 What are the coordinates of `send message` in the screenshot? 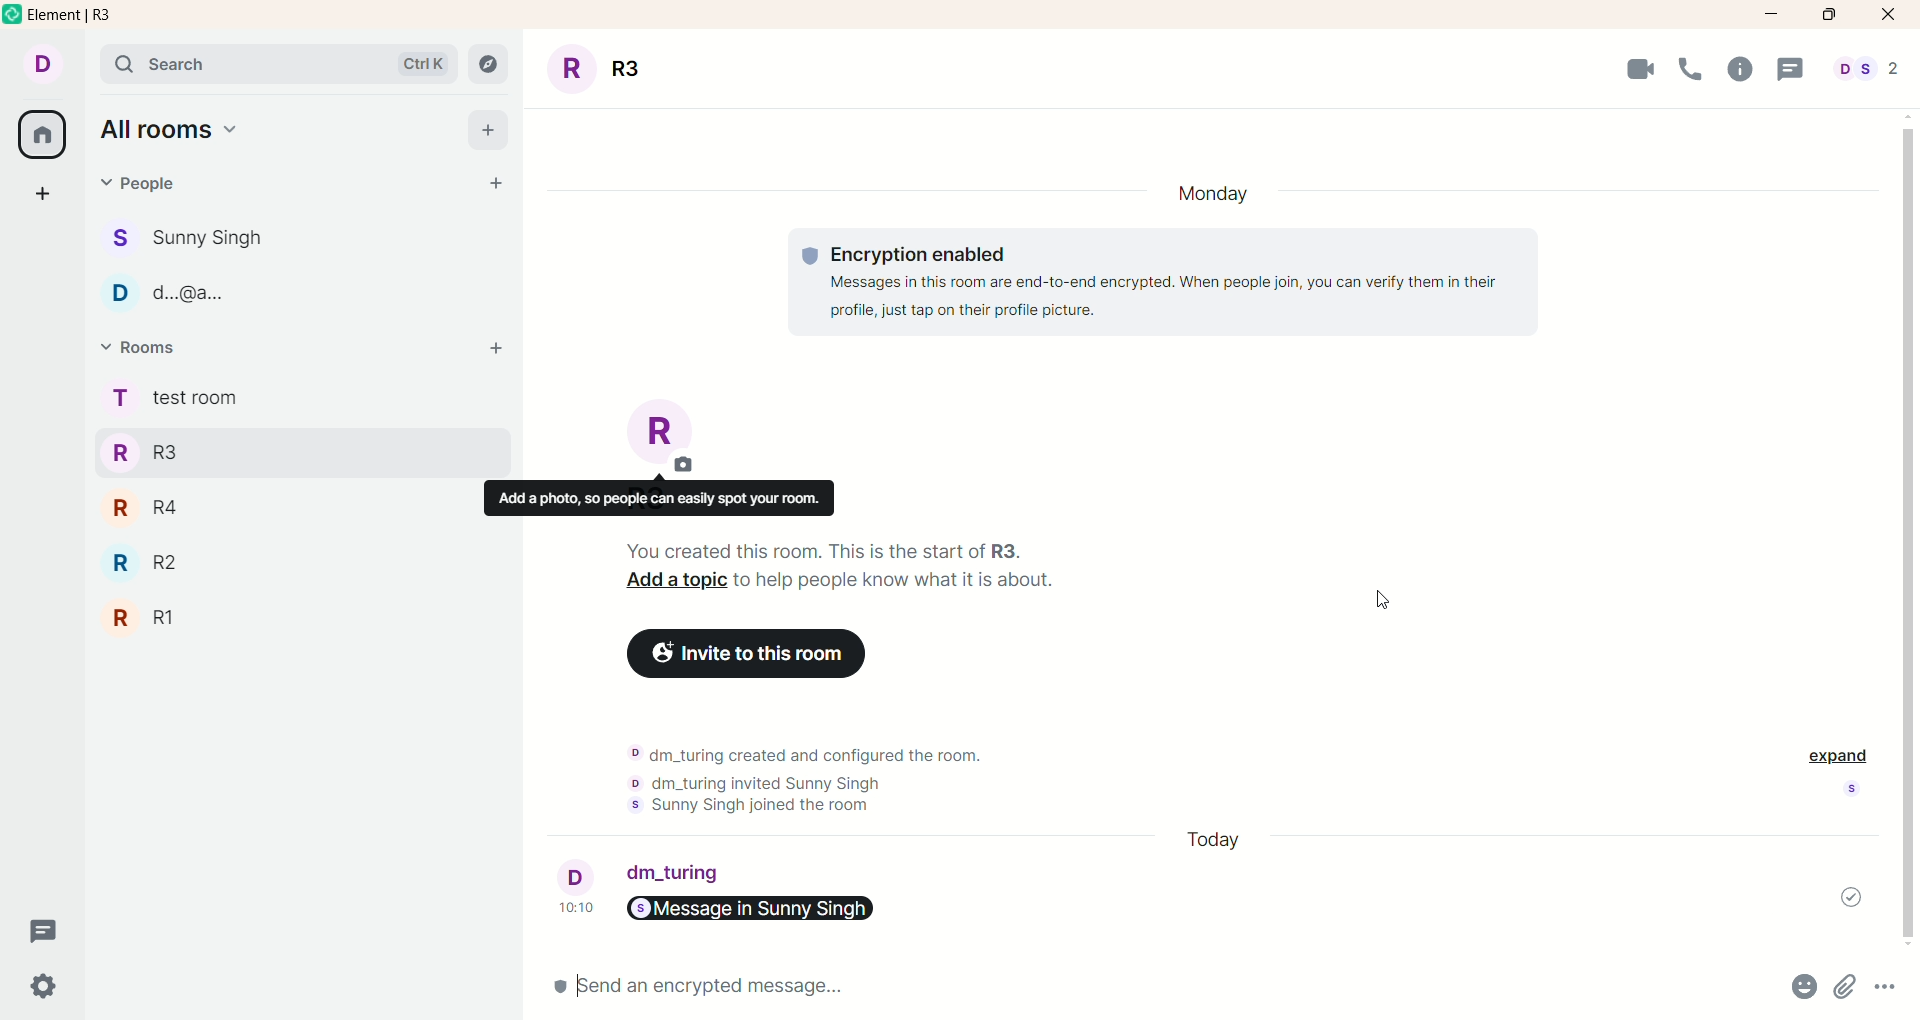 It's located at (808, 991).